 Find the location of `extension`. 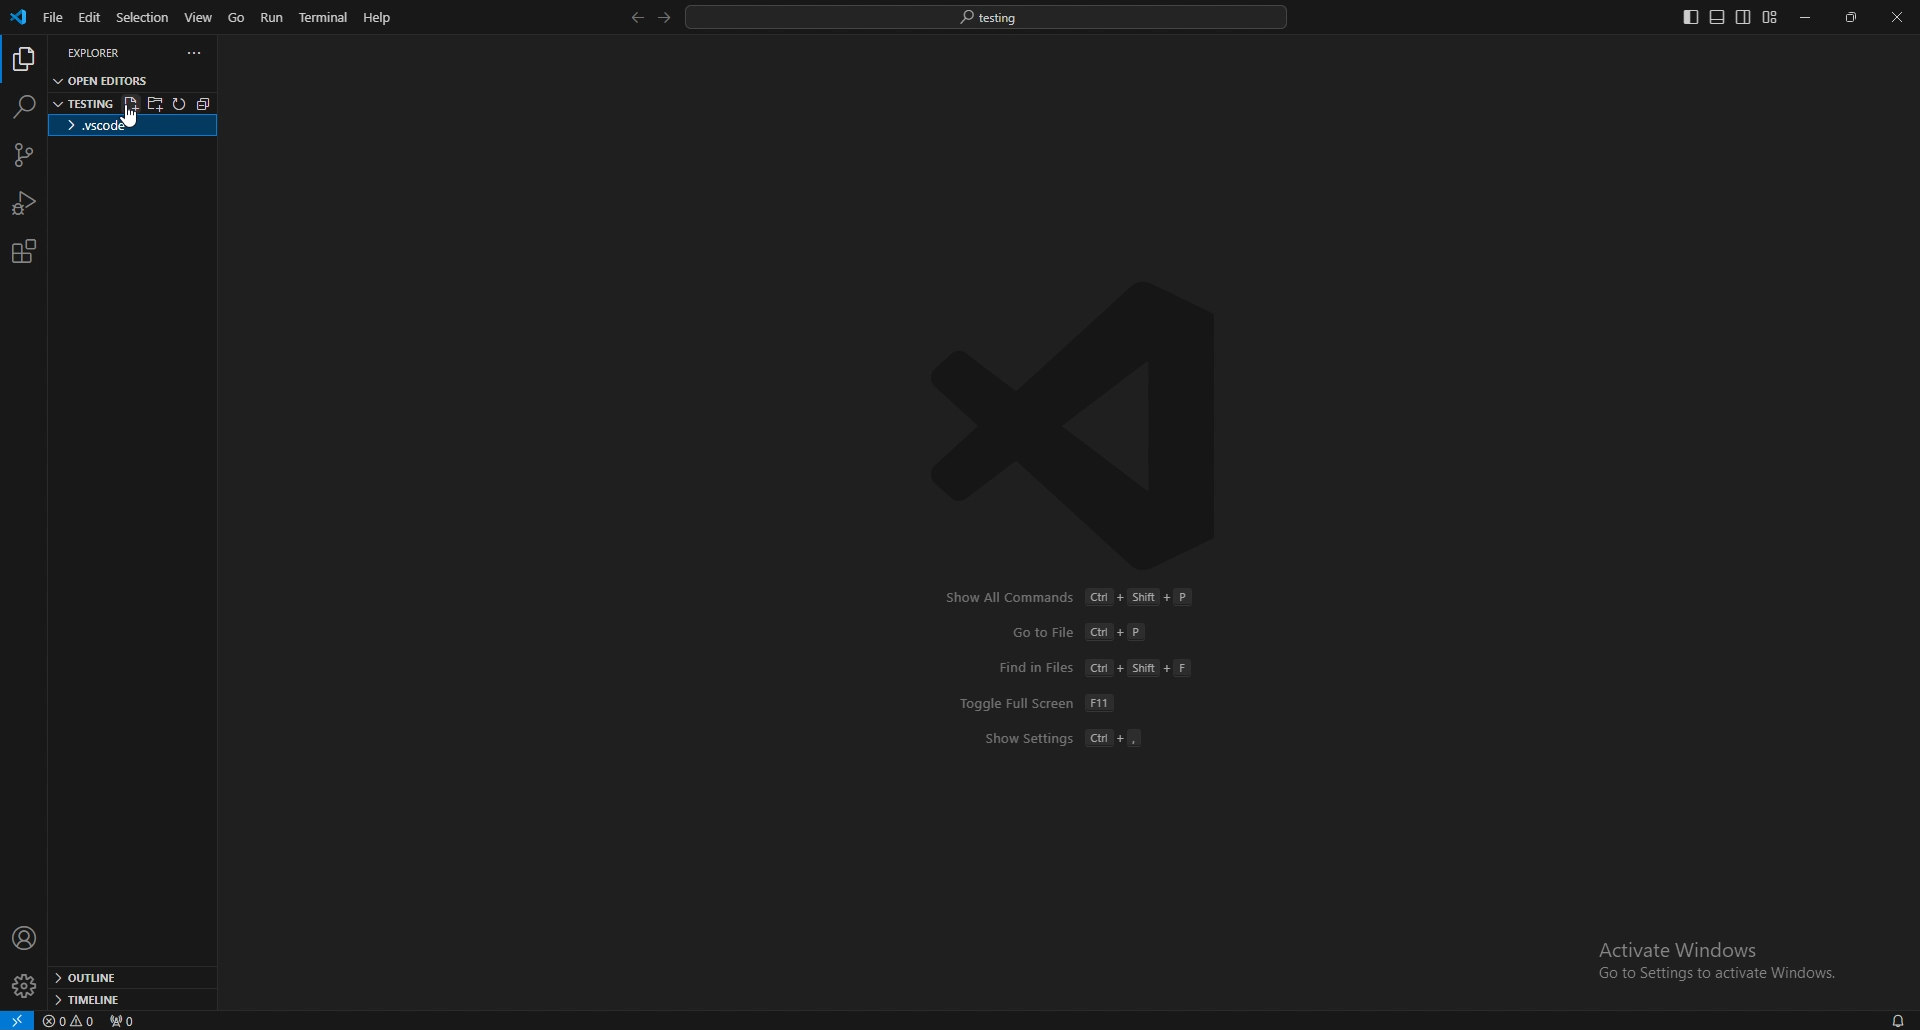

extension is located at coordinates (23, 251).